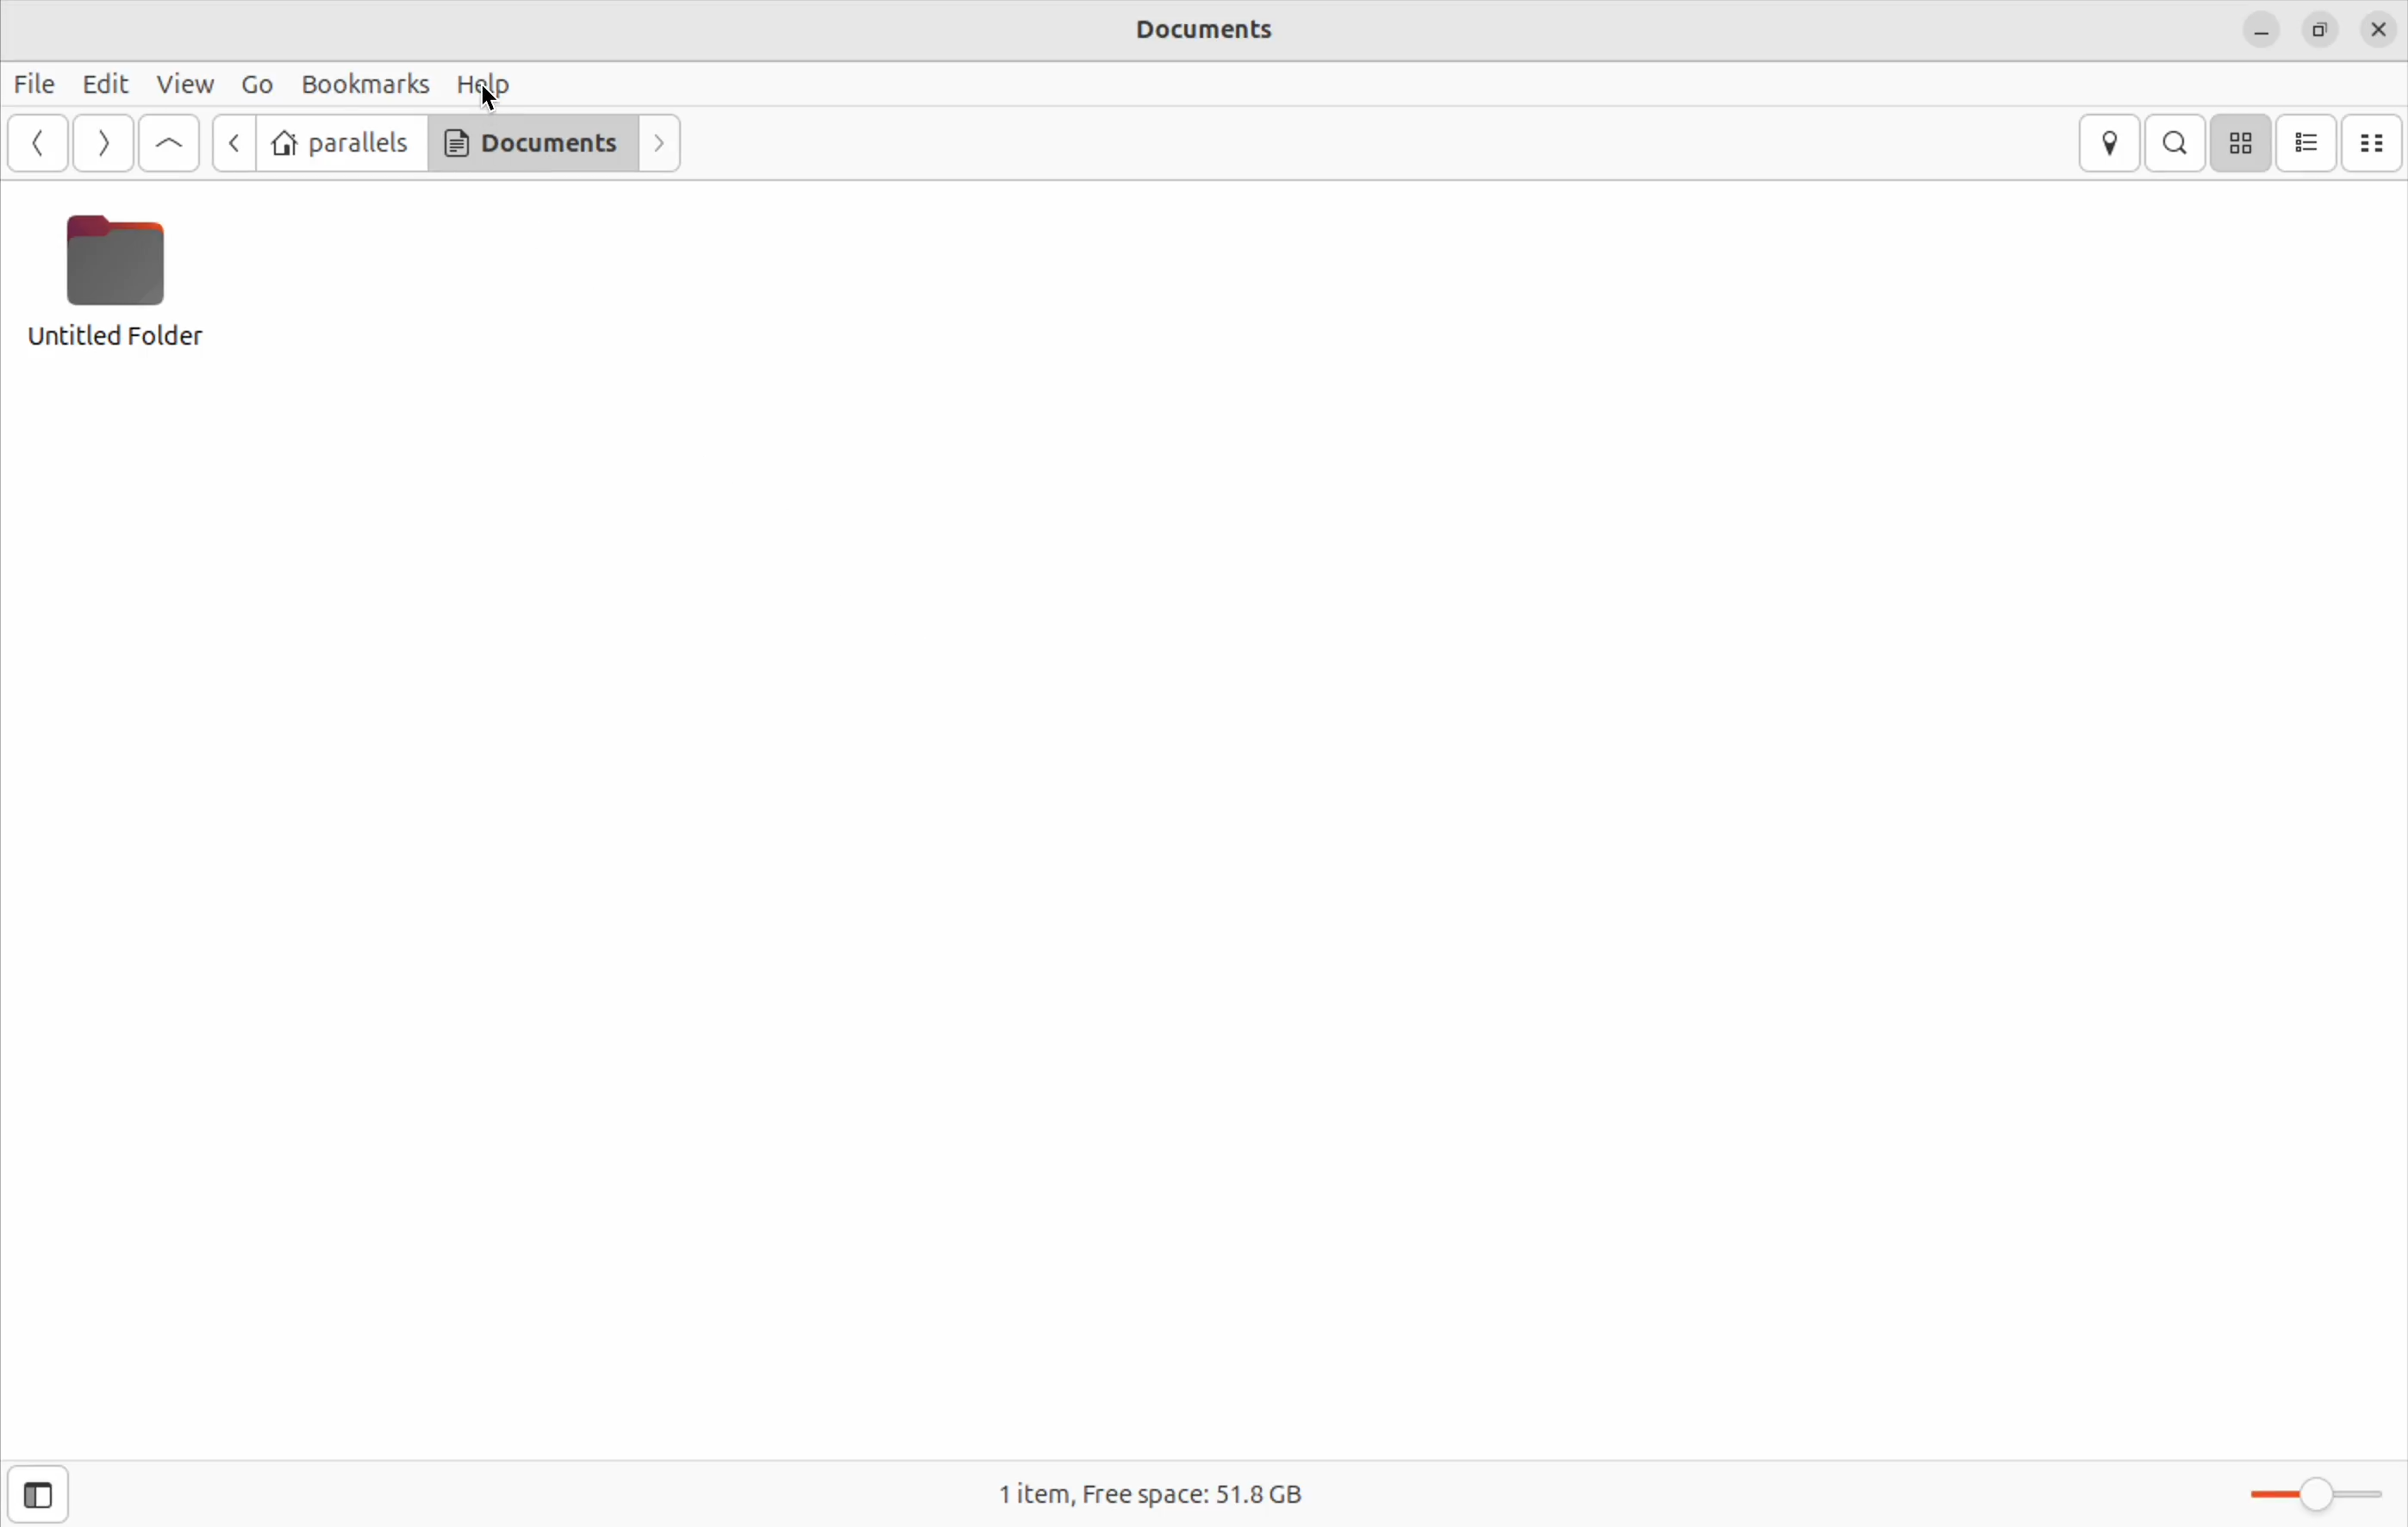 Image resolution: width=2408 pixels, height=1527 pixels. What do you see at coordinates (181, 85) in the screenshot?
I see `view` at bounding box center [181, 85].